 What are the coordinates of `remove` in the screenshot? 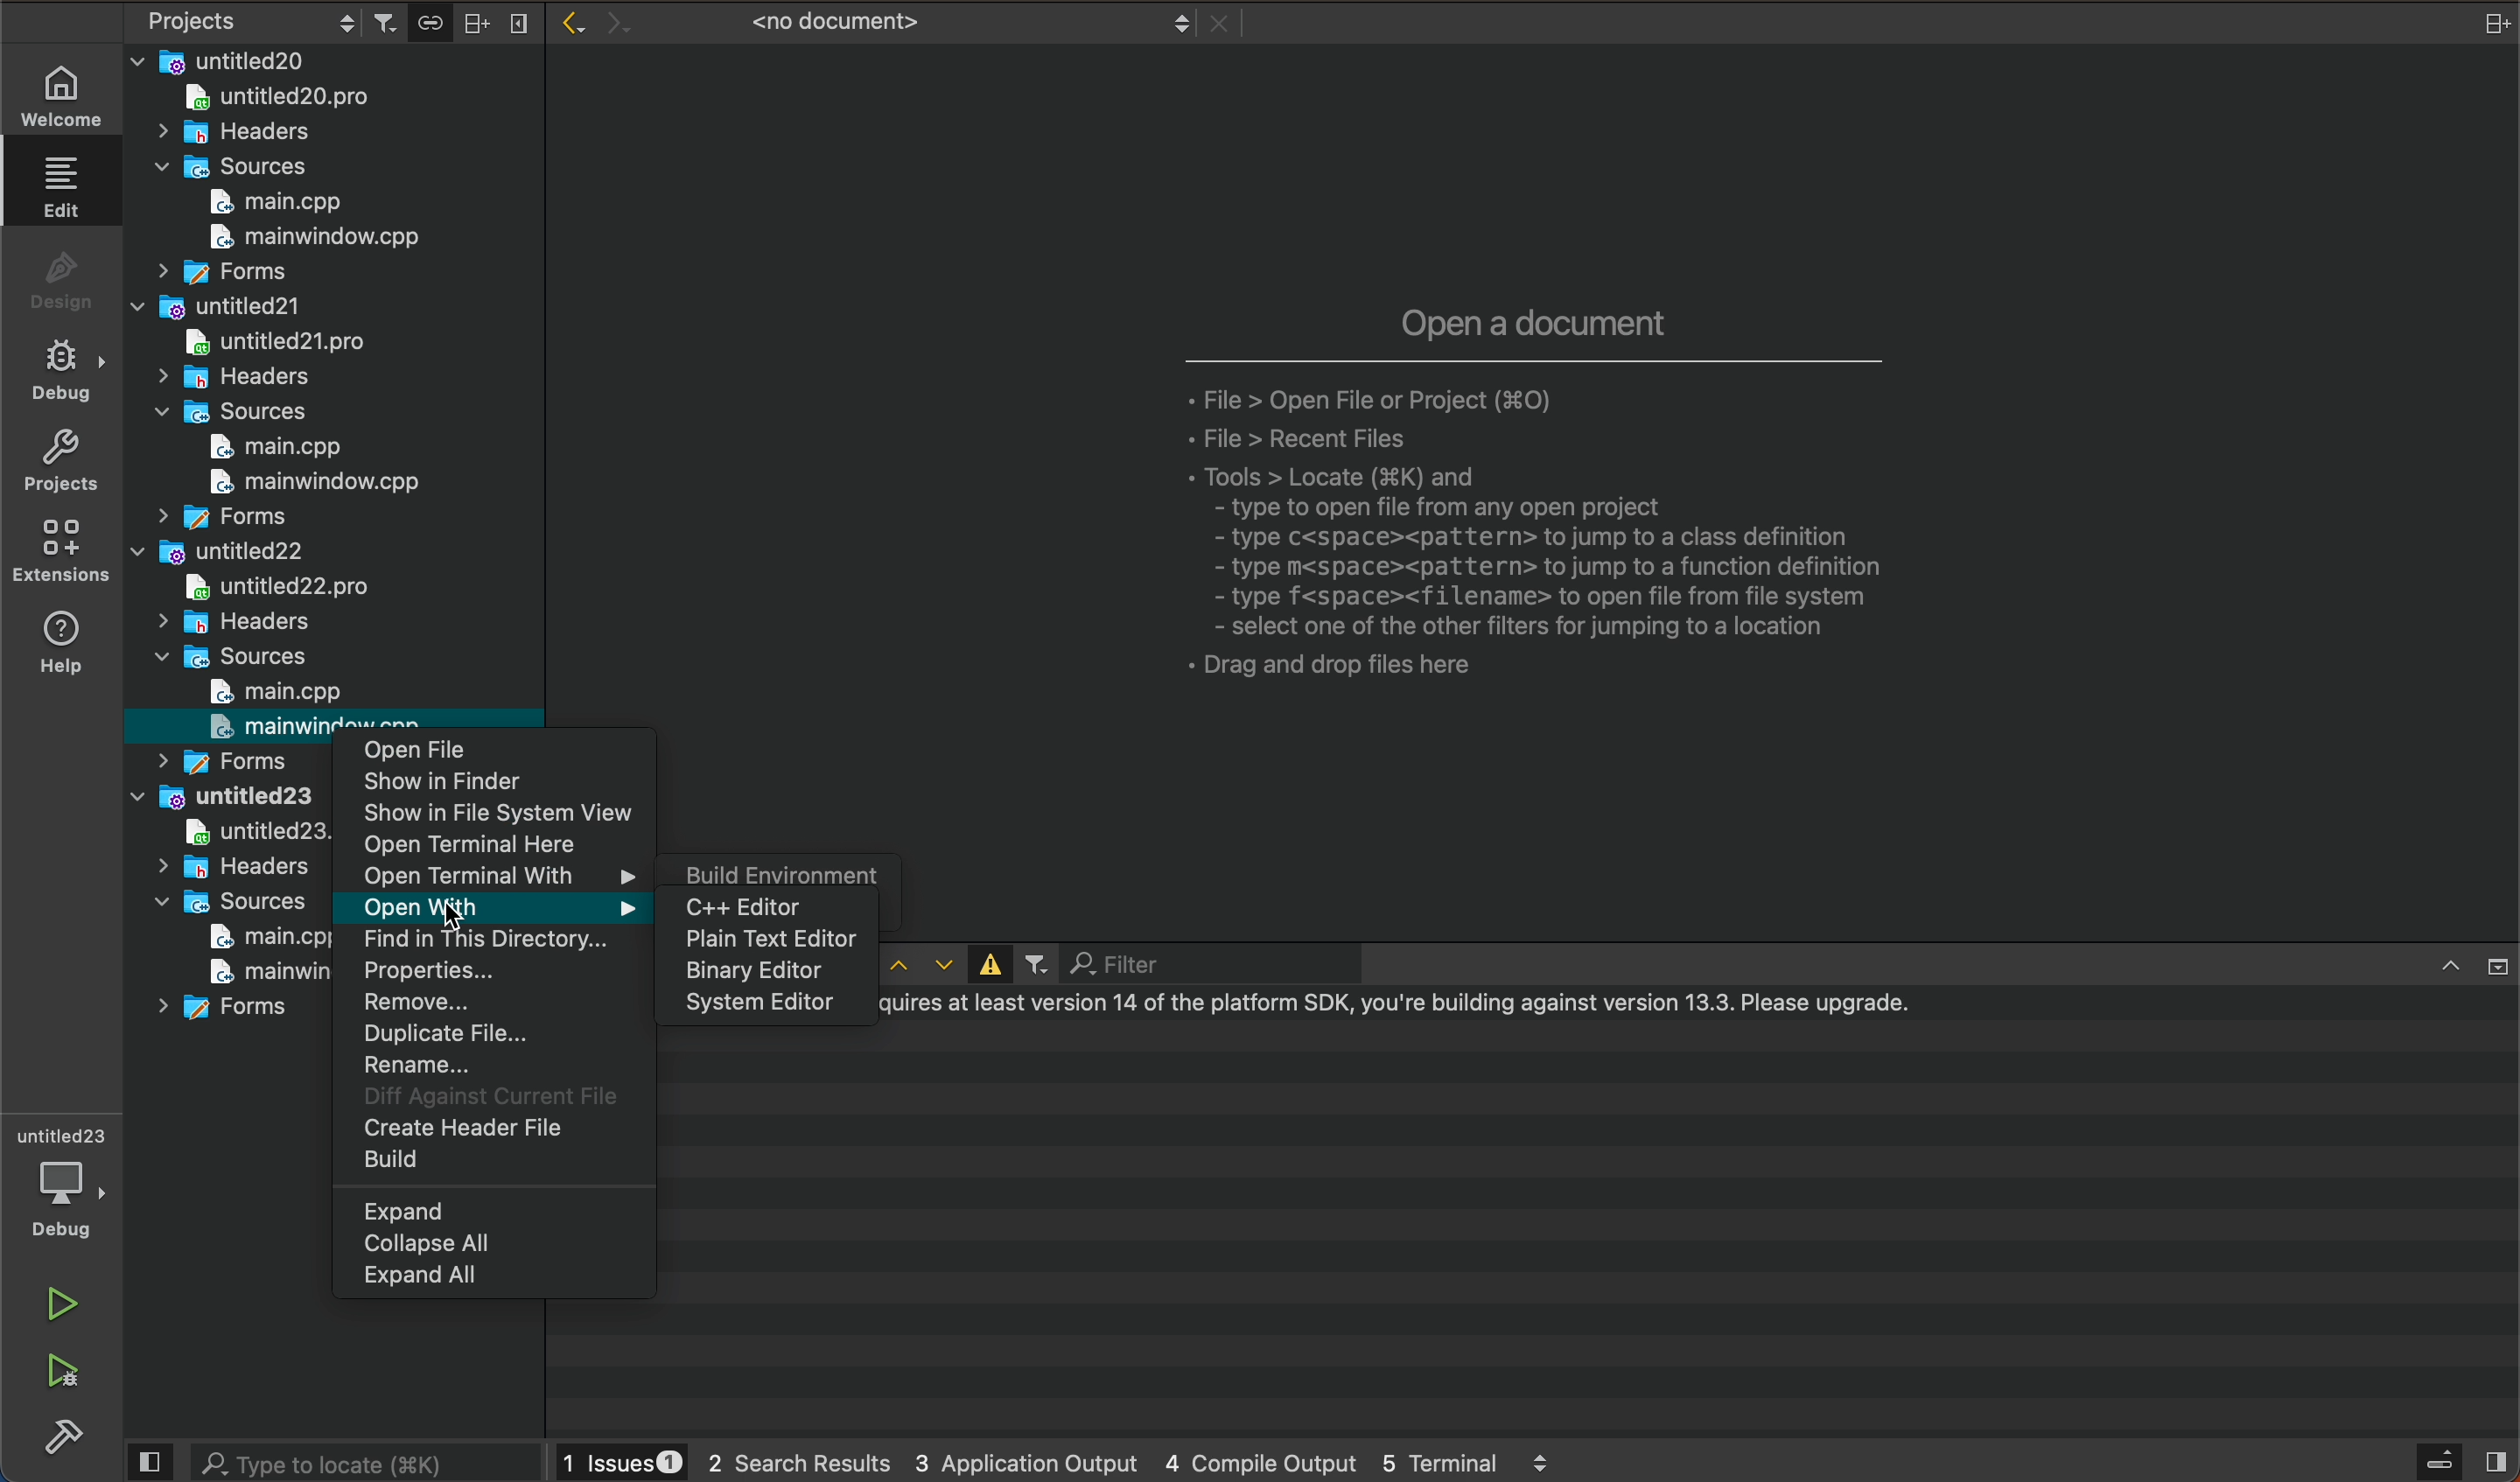 It's located at (494, 1005).